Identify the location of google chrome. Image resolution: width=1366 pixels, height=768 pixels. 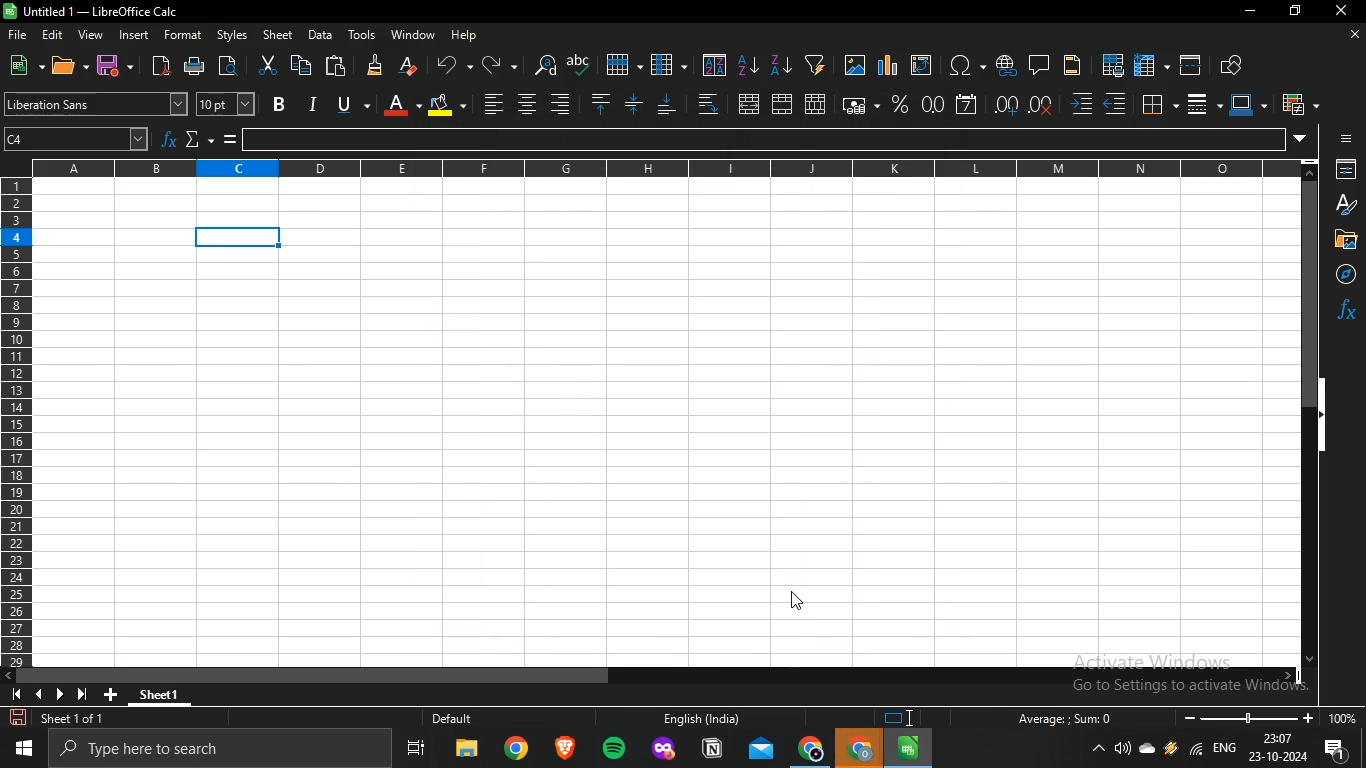
(516, 751).